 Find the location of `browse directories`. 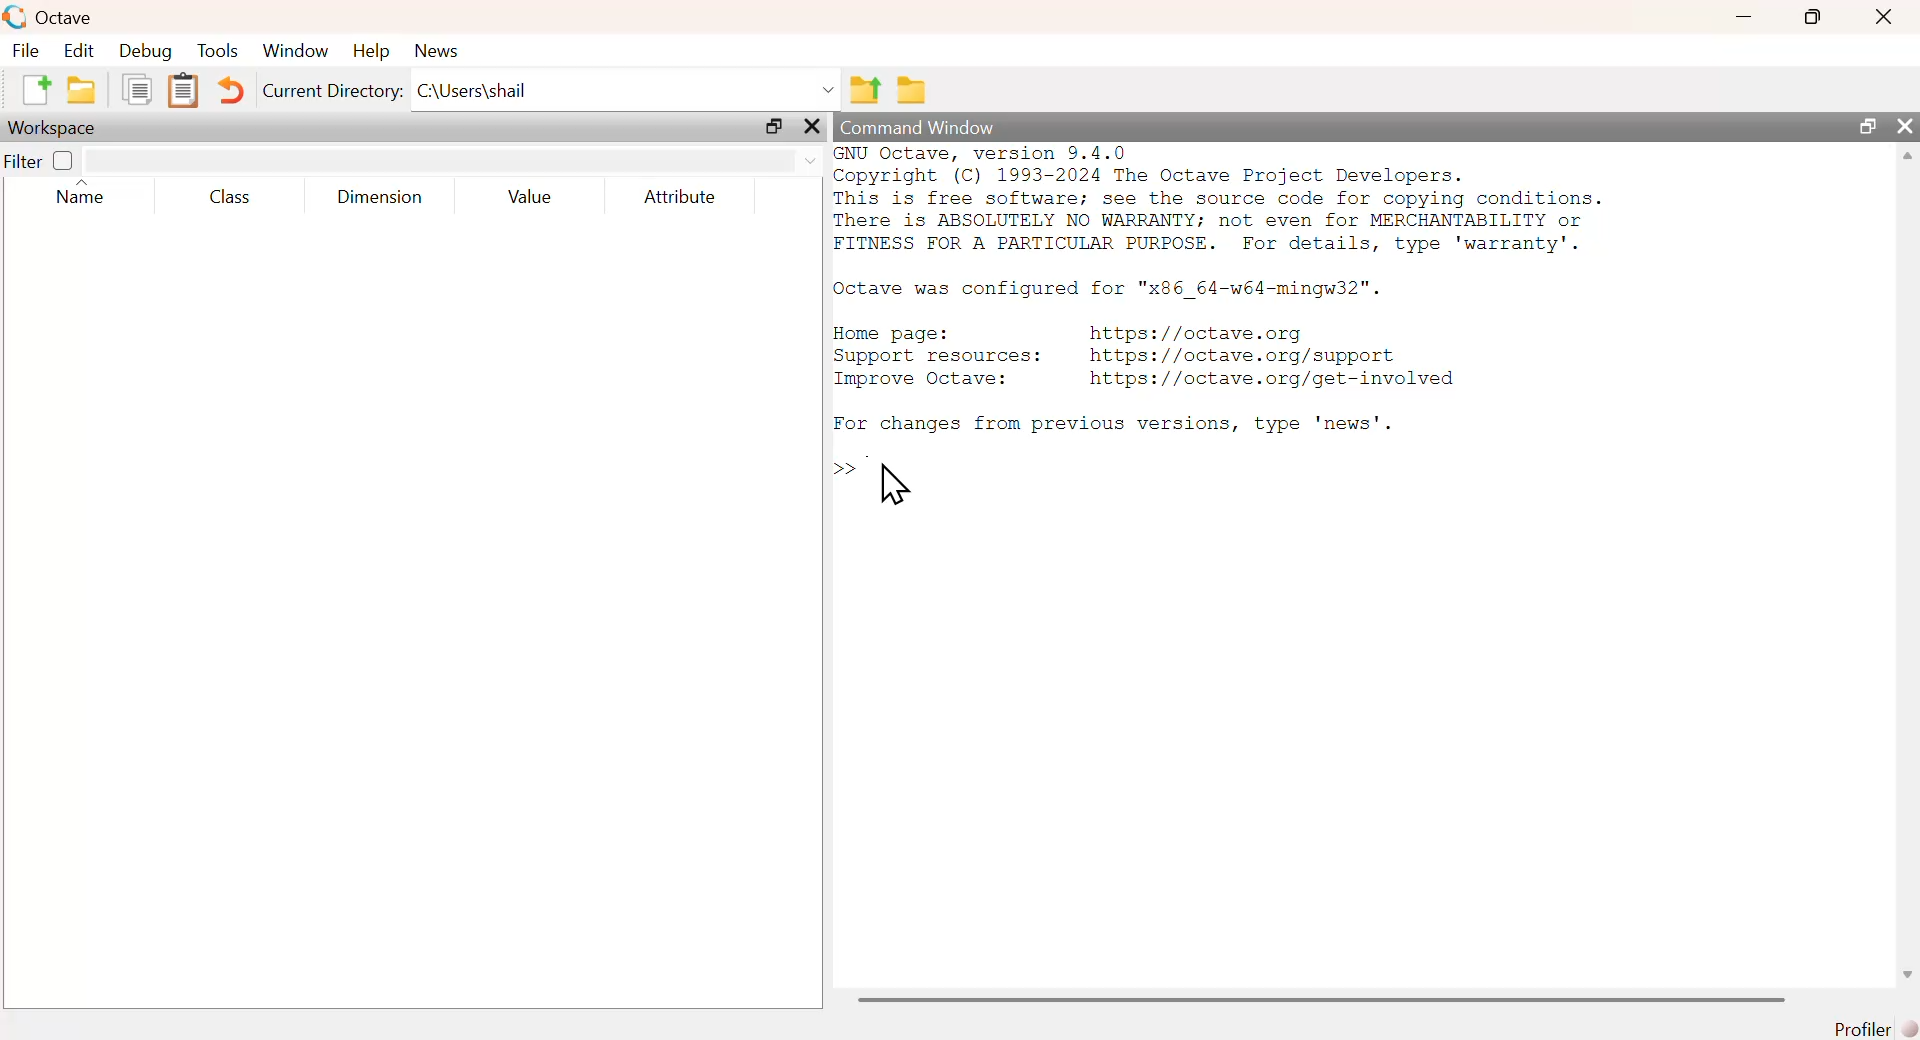

browse directories is located at coordinates (913, 91).